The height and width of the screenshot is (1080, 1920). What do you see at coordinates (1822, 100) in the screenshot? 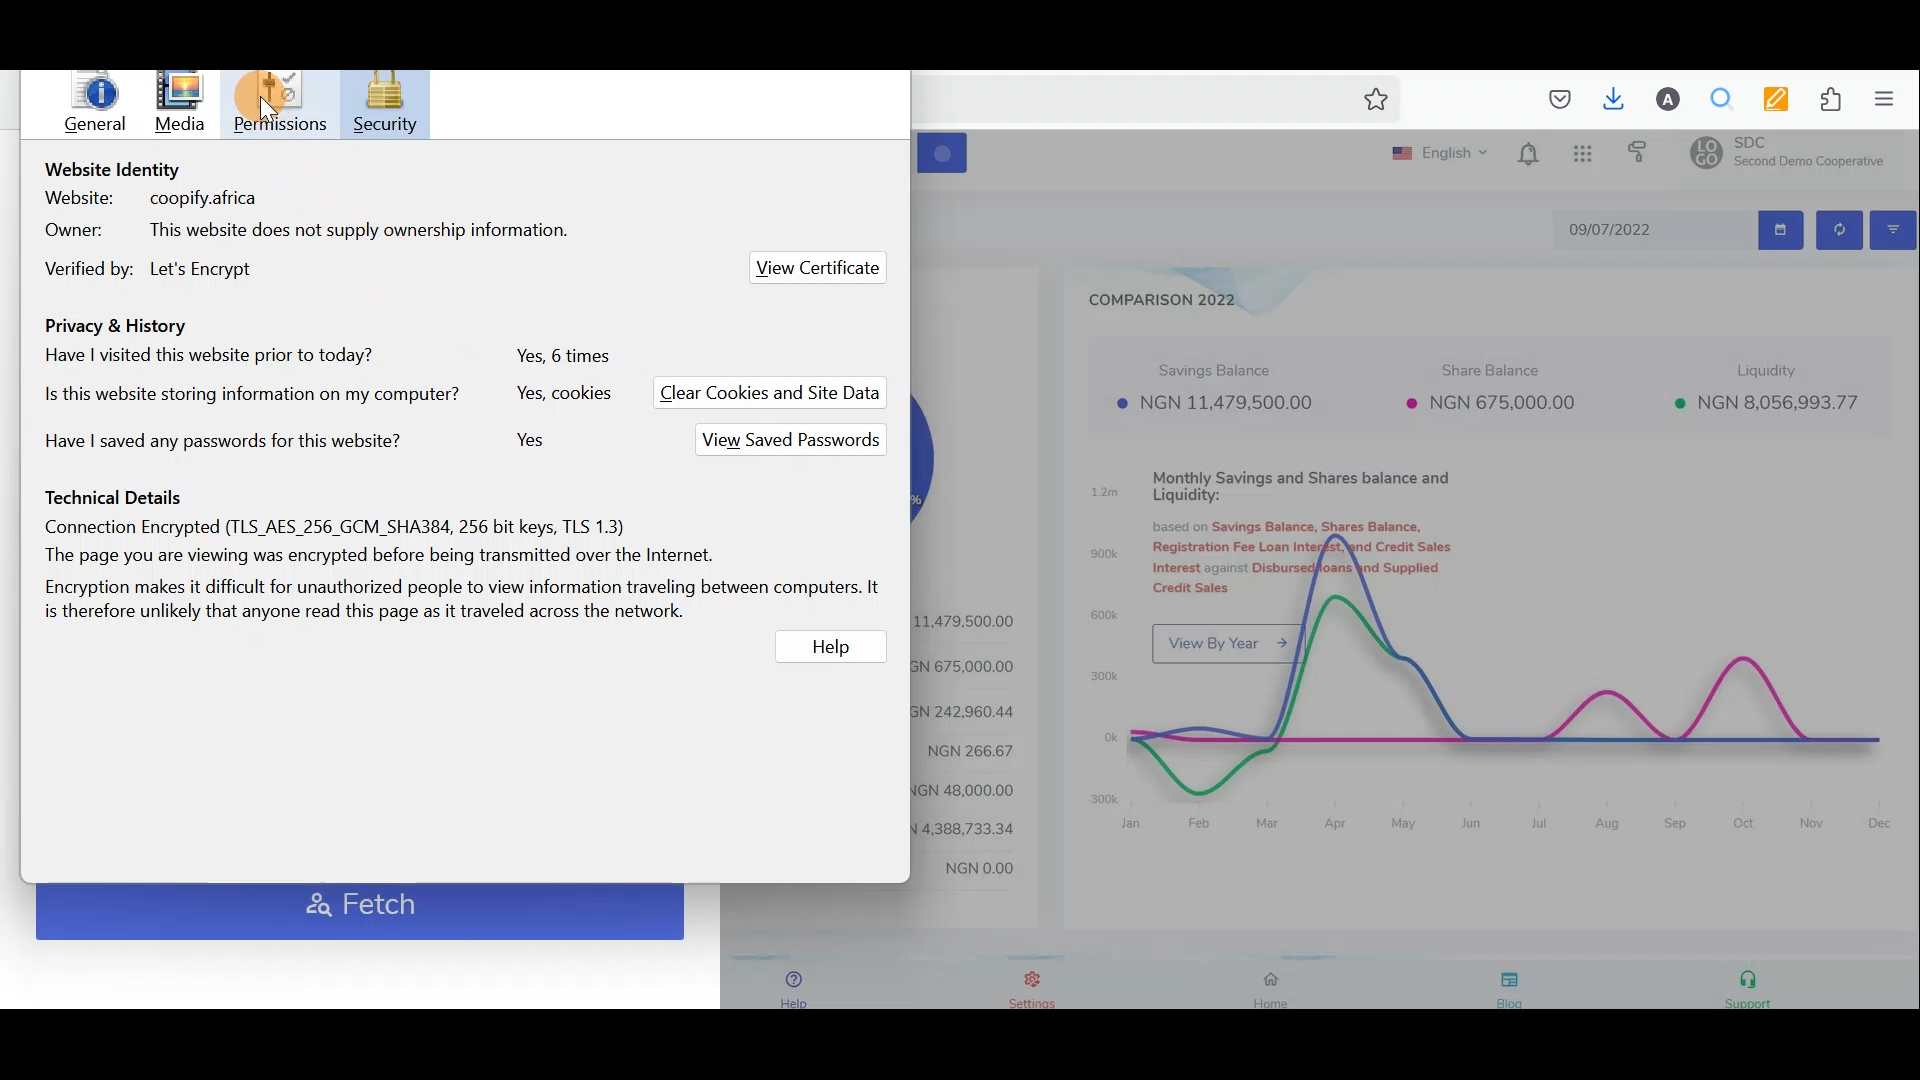
I see `Extension` at bounding box center [1822, 100].